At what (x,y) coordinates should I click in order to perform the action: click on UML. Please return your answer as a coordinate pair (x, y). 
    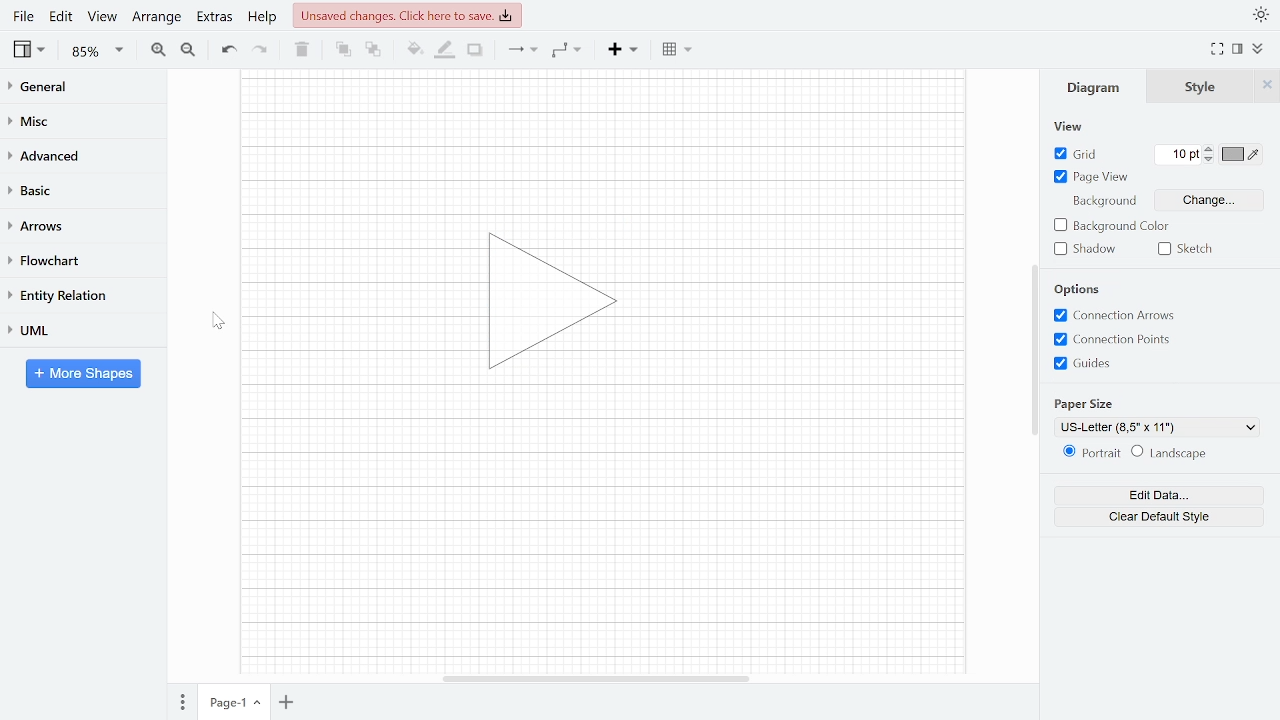
    Looking at the image, I should click on (74, 330).